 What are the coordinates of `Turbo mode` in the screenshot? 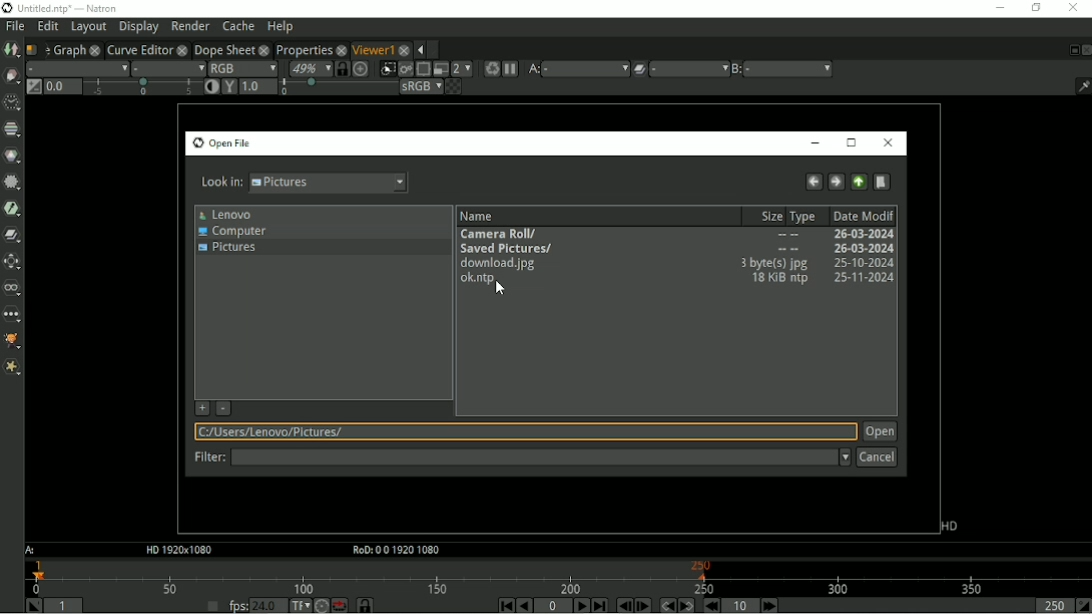 It's located at (321, 605).